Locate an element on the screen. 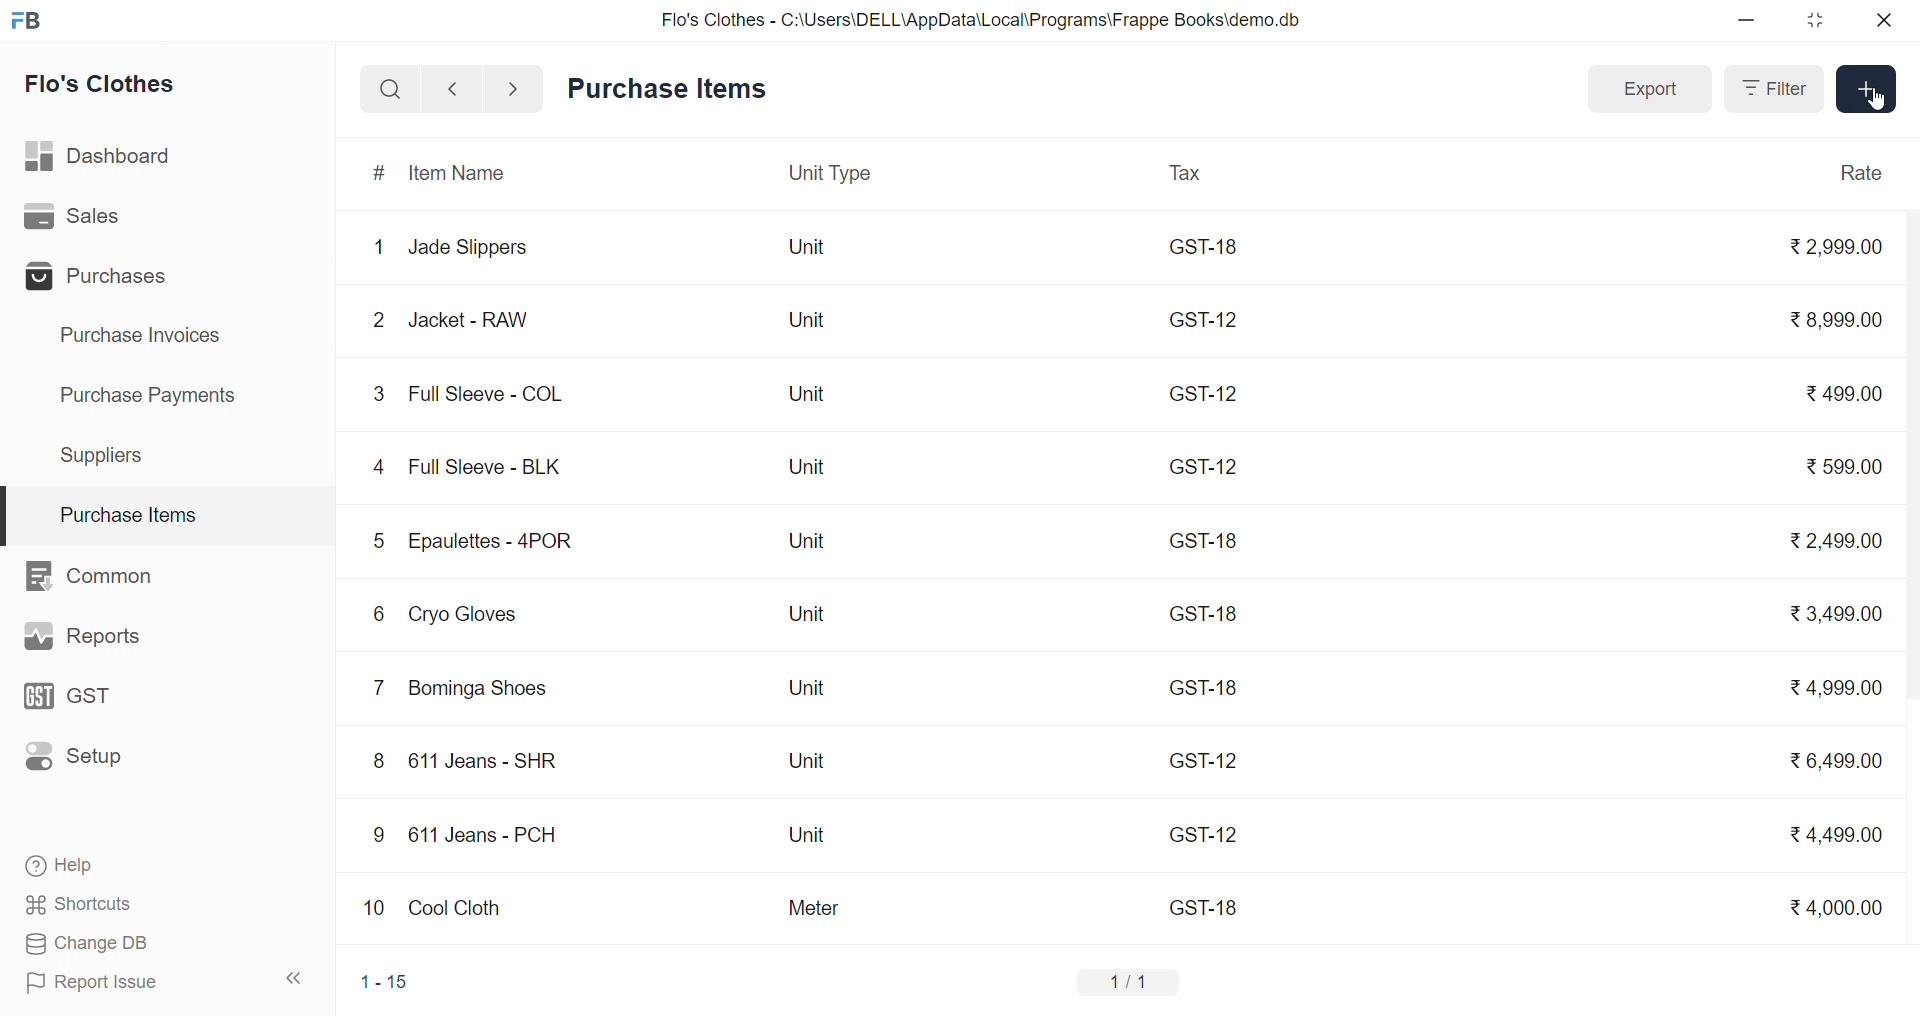 The width and height of the screenshot is (1920, 1016). Export is located at coordinates (1646, 91).